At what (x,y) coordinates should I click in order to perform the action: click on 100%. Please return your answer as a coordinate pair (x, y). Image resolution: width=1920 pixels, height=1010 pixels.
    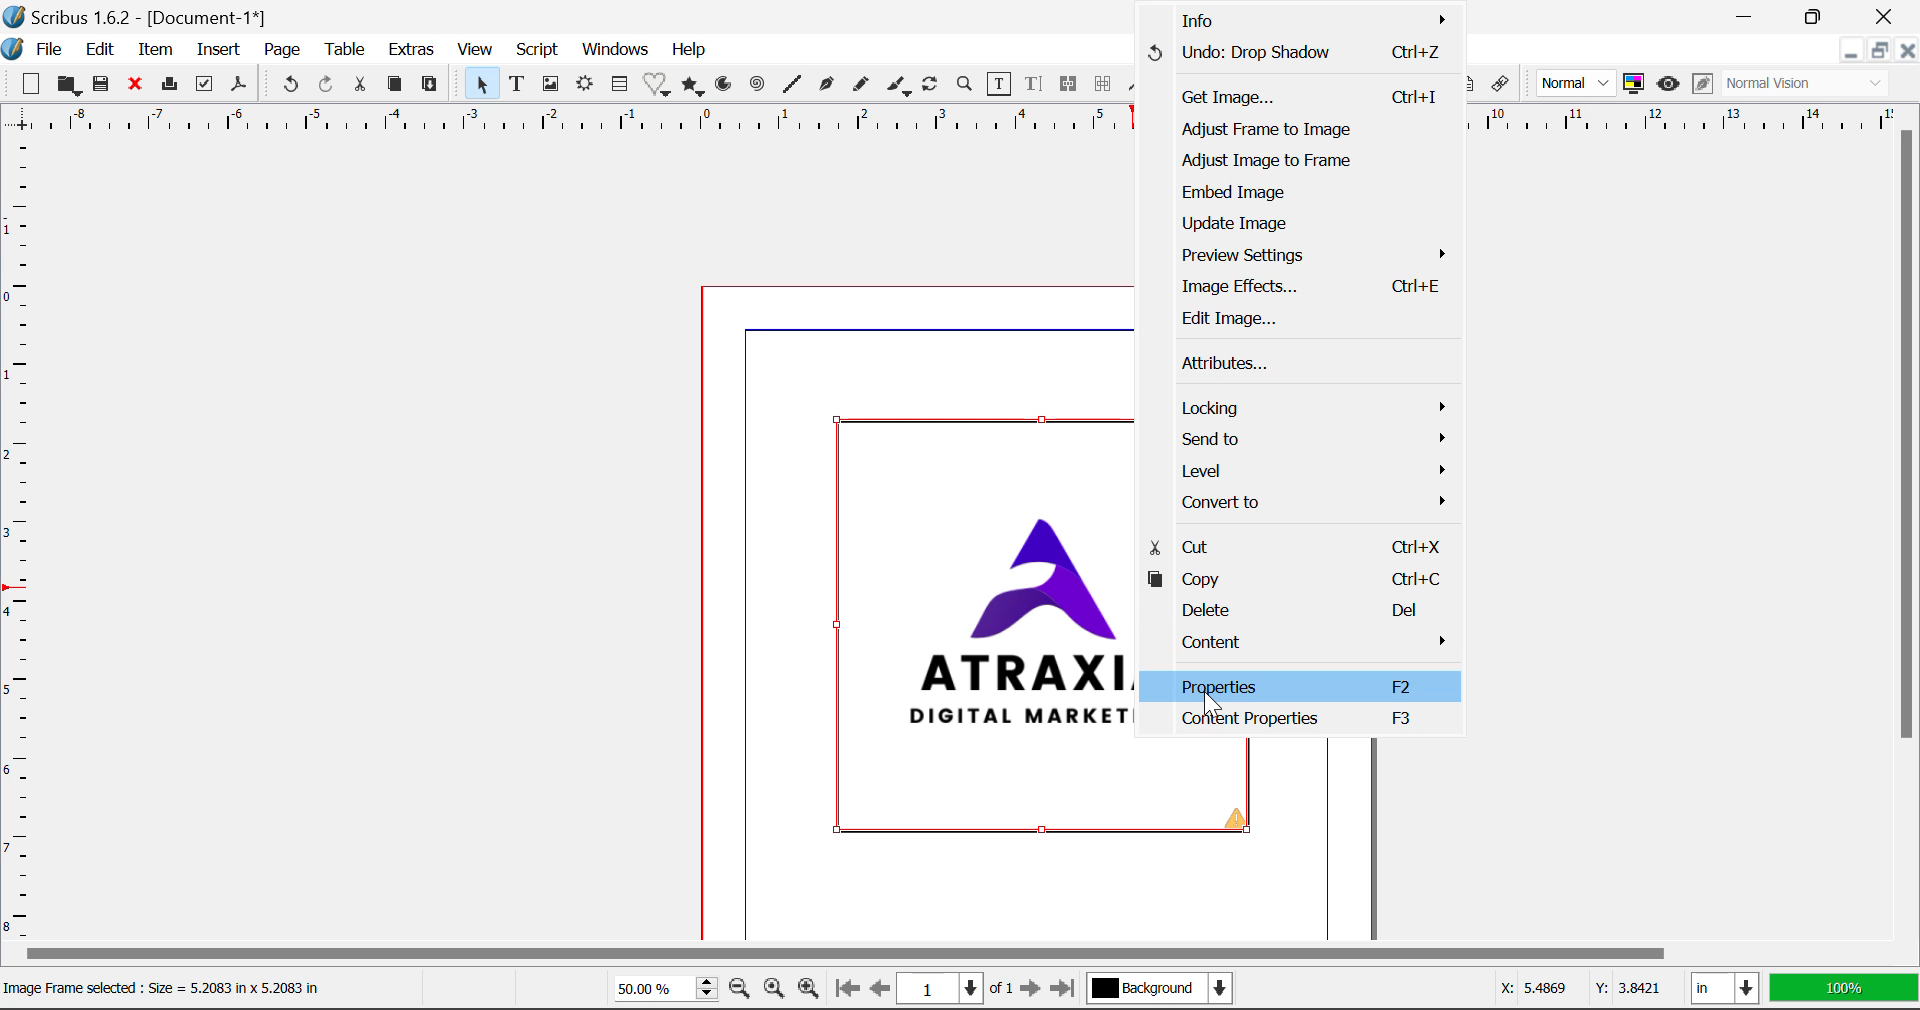
    Looking at the image, I should click on (1846, 989).